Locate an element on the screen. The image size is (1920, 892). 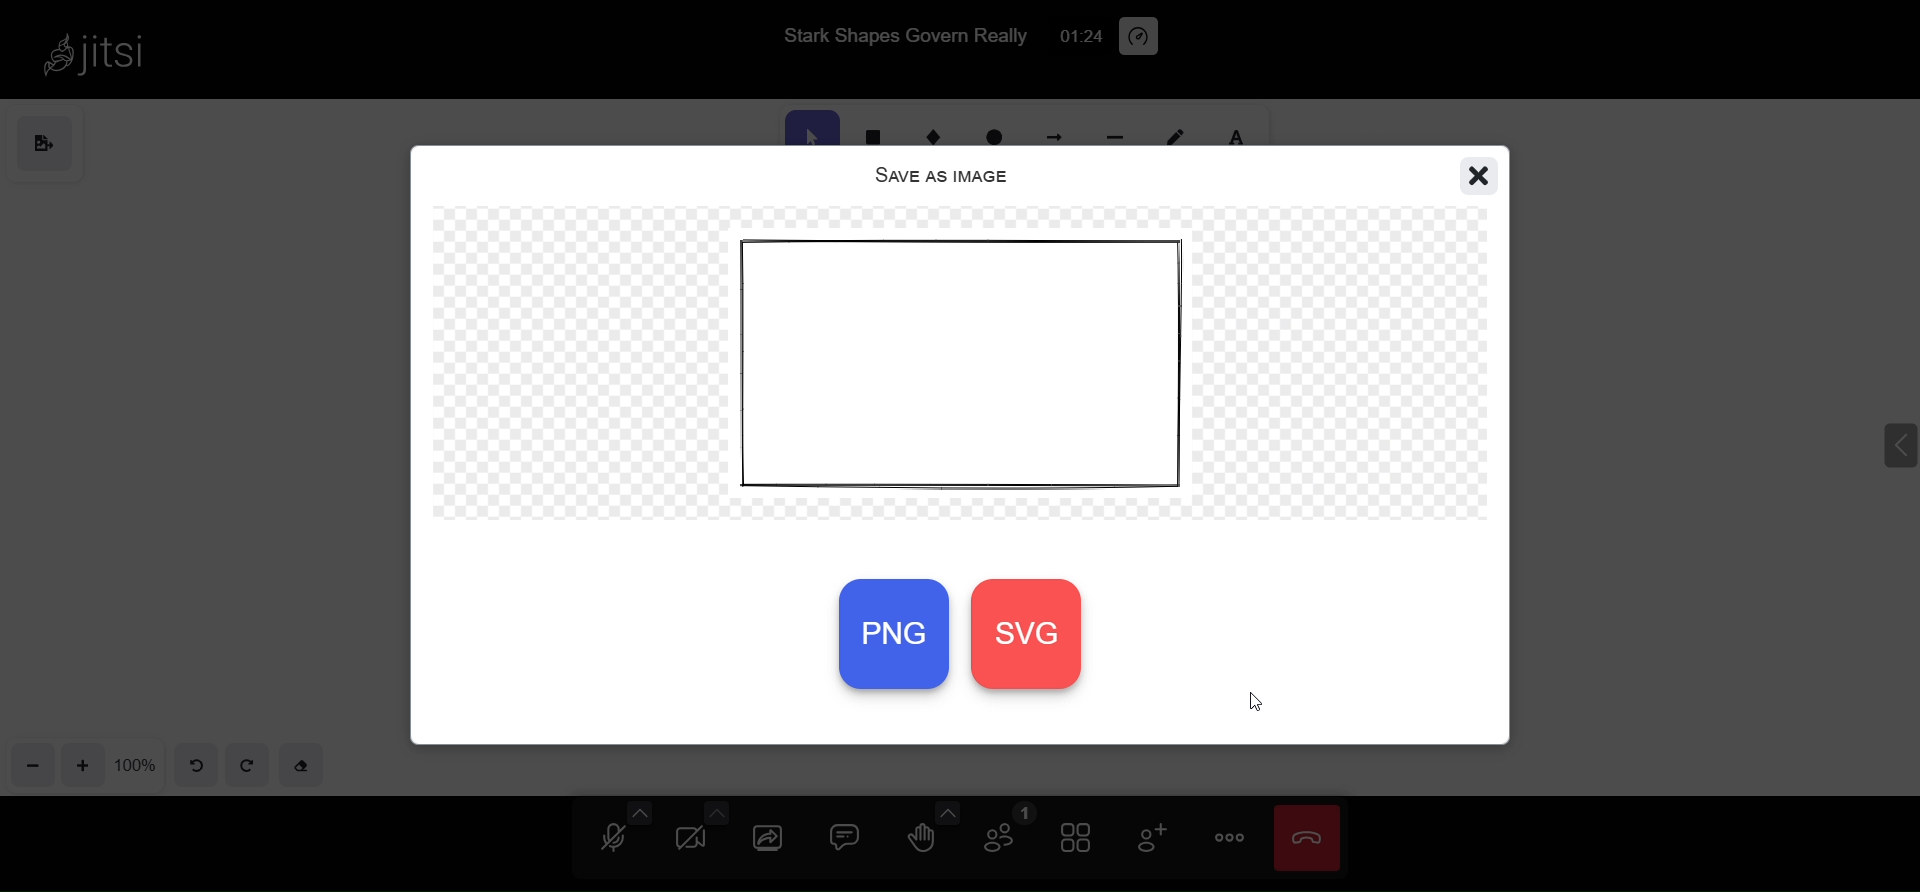
more is located at coordinates (1228, 835).